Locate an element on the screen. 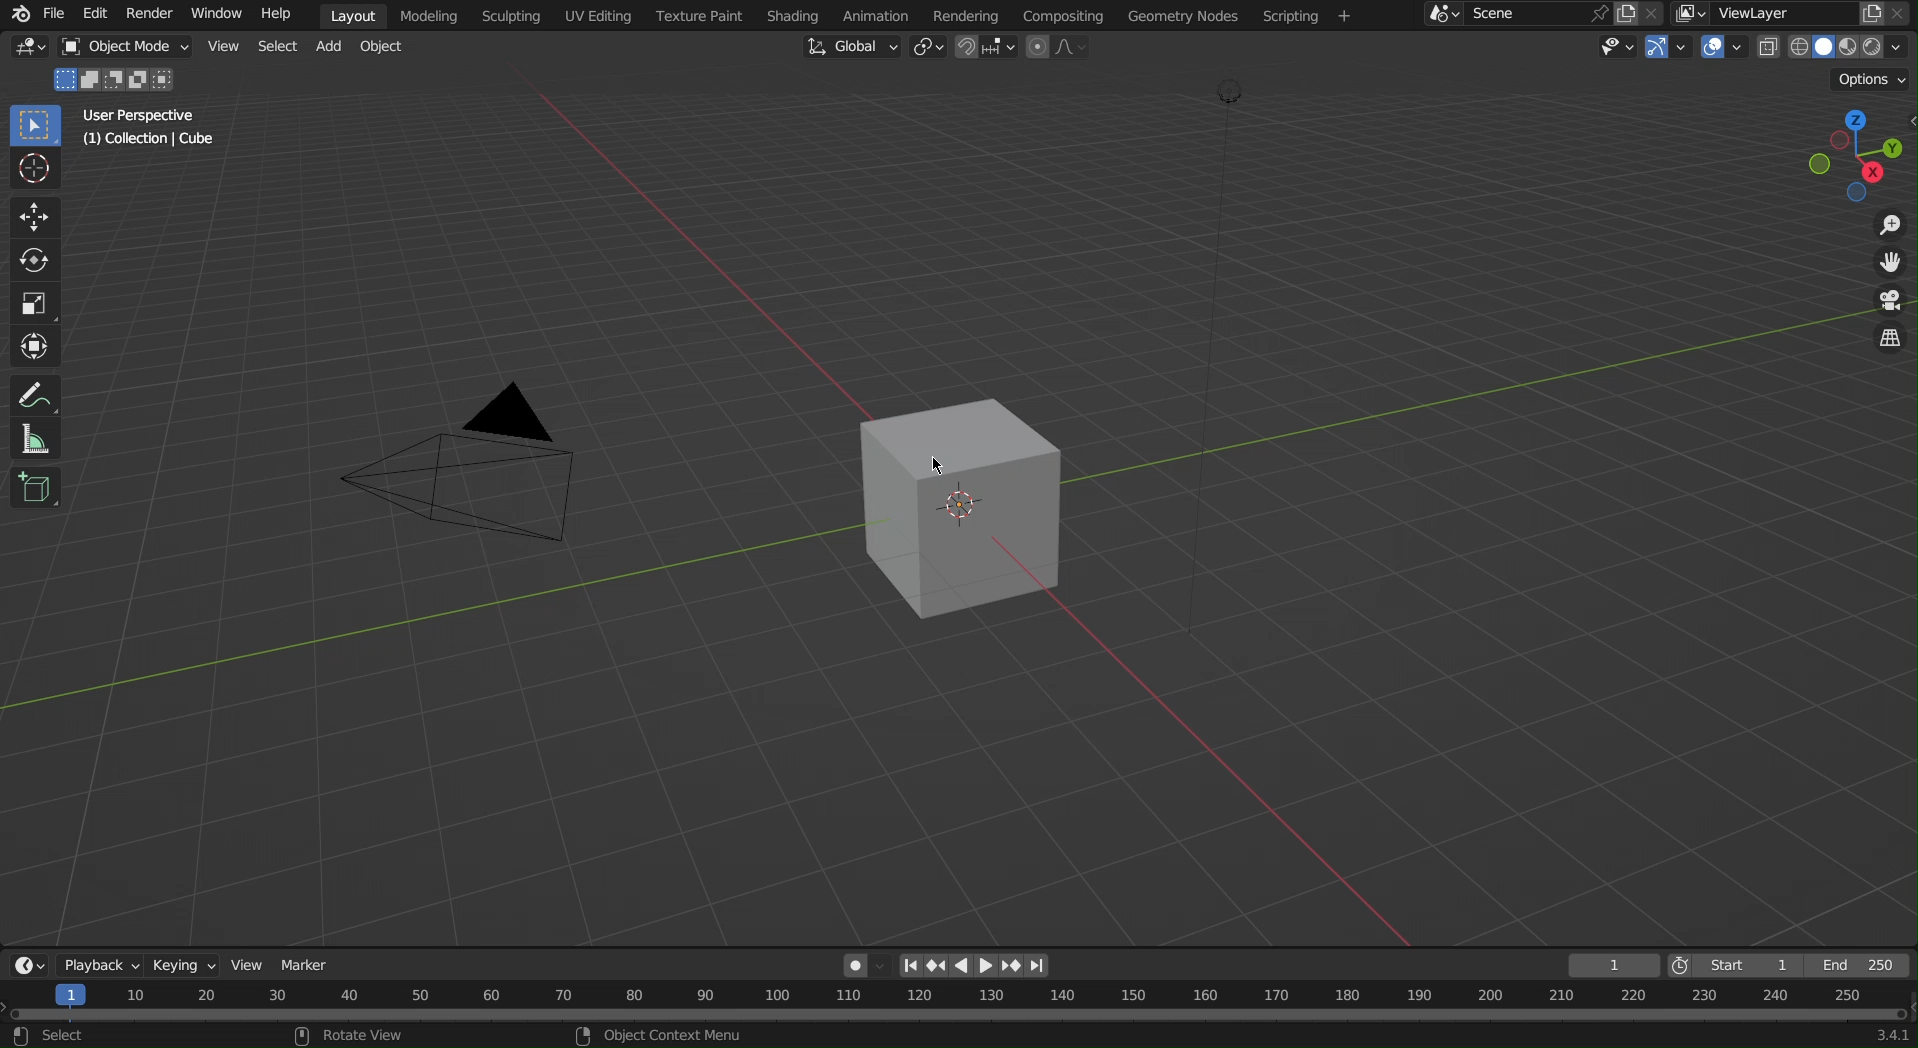 Image resolution: width=1918 pixels, height=1048 pixels. Editor Types is located at coordinates (25, 965).